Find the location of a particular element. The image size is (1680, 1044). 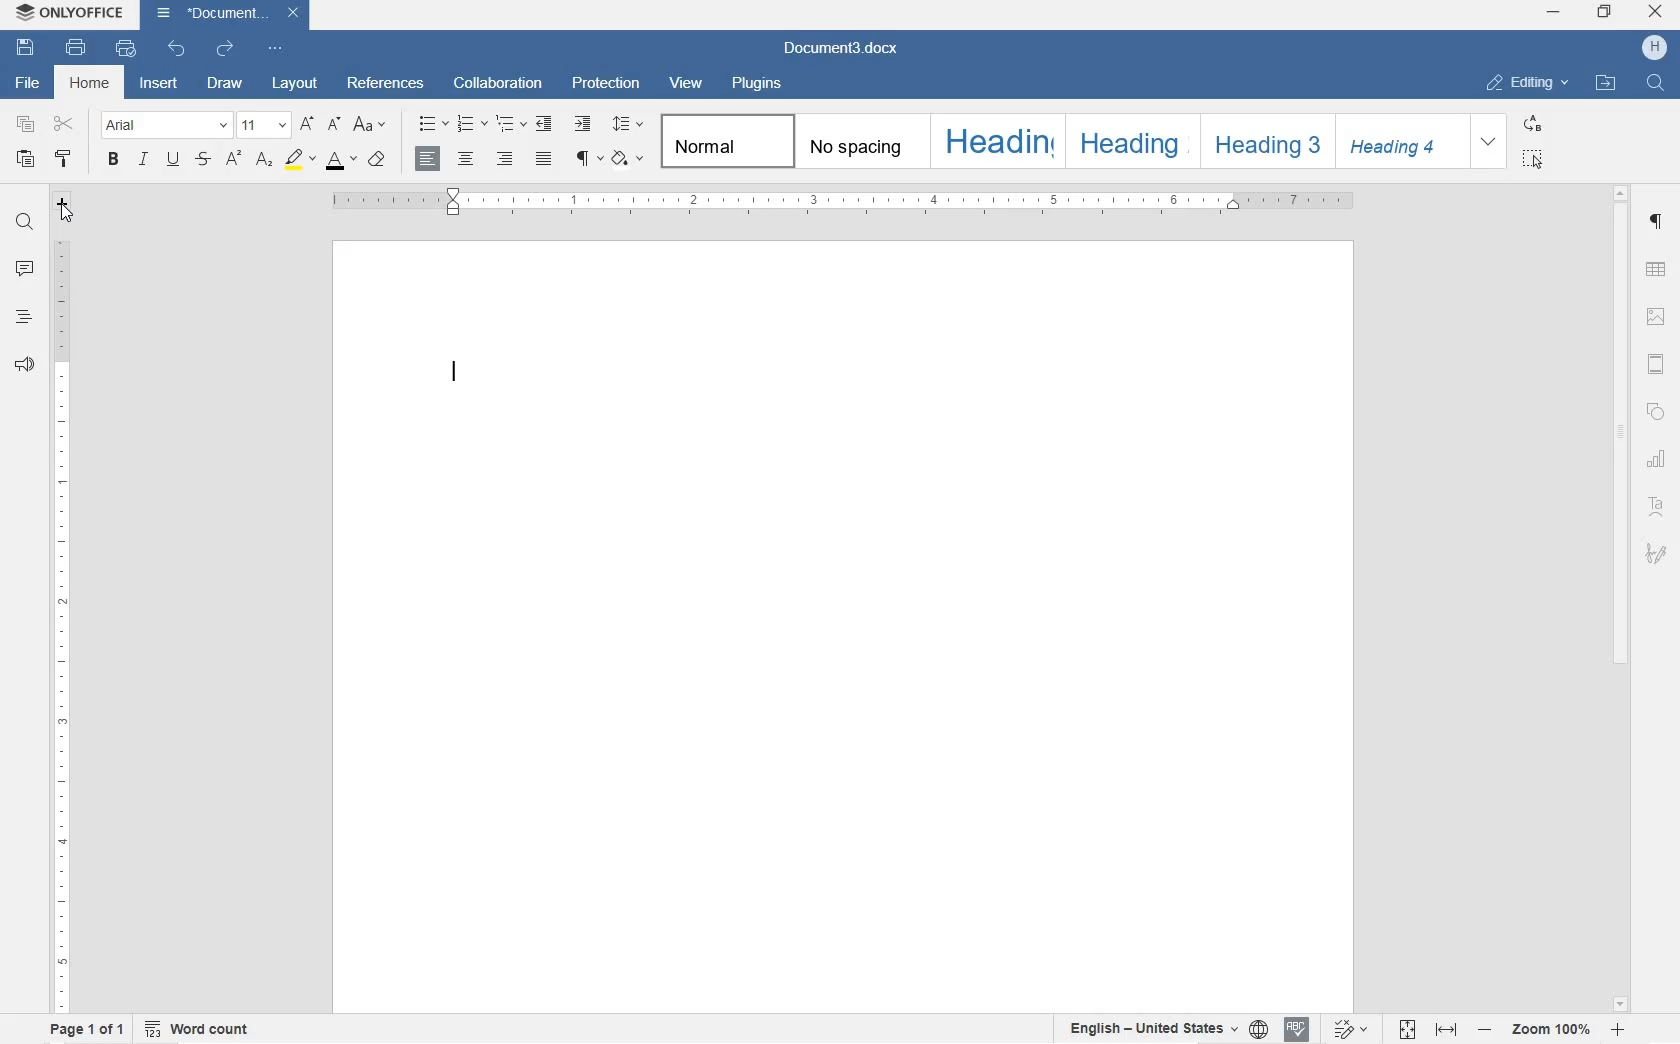

COMMENTS is located at coordinates (22, 267).